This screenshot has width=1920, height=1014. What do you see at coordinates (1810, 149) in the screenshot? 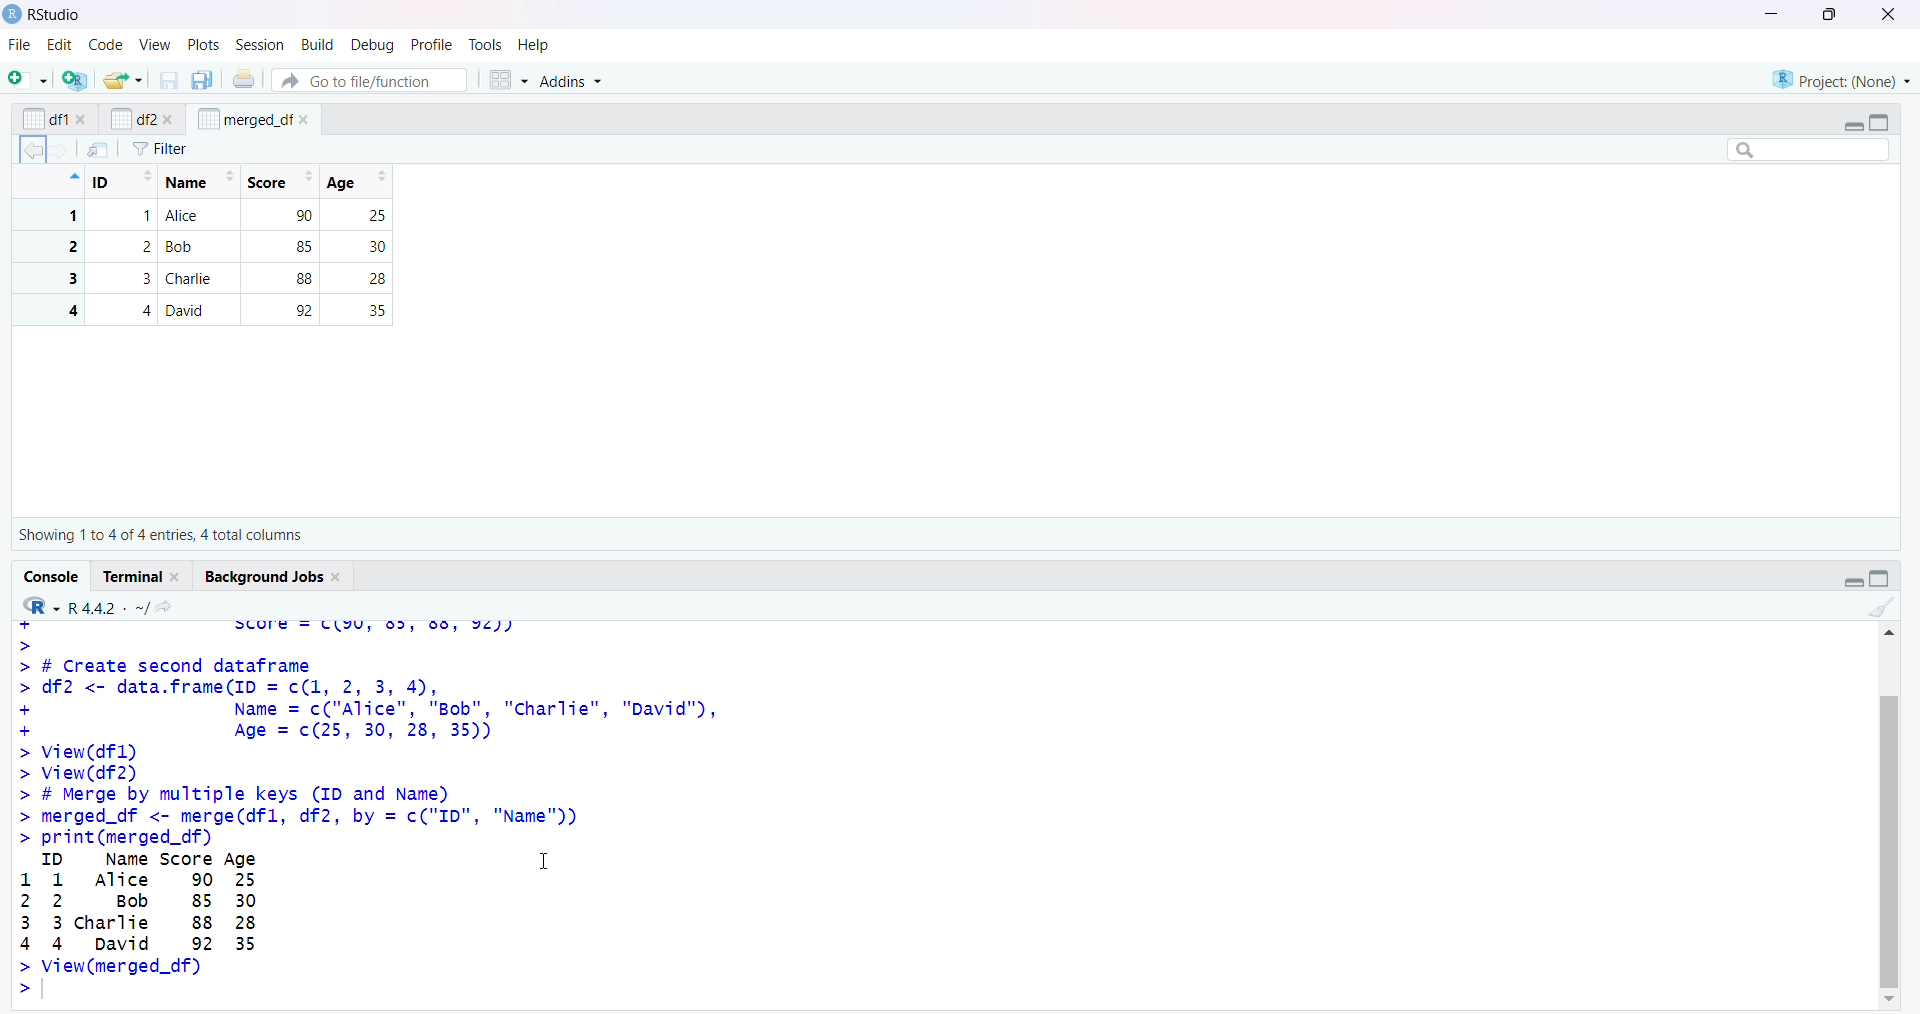
I see `searchbox` at bounding box center [1810, 149].